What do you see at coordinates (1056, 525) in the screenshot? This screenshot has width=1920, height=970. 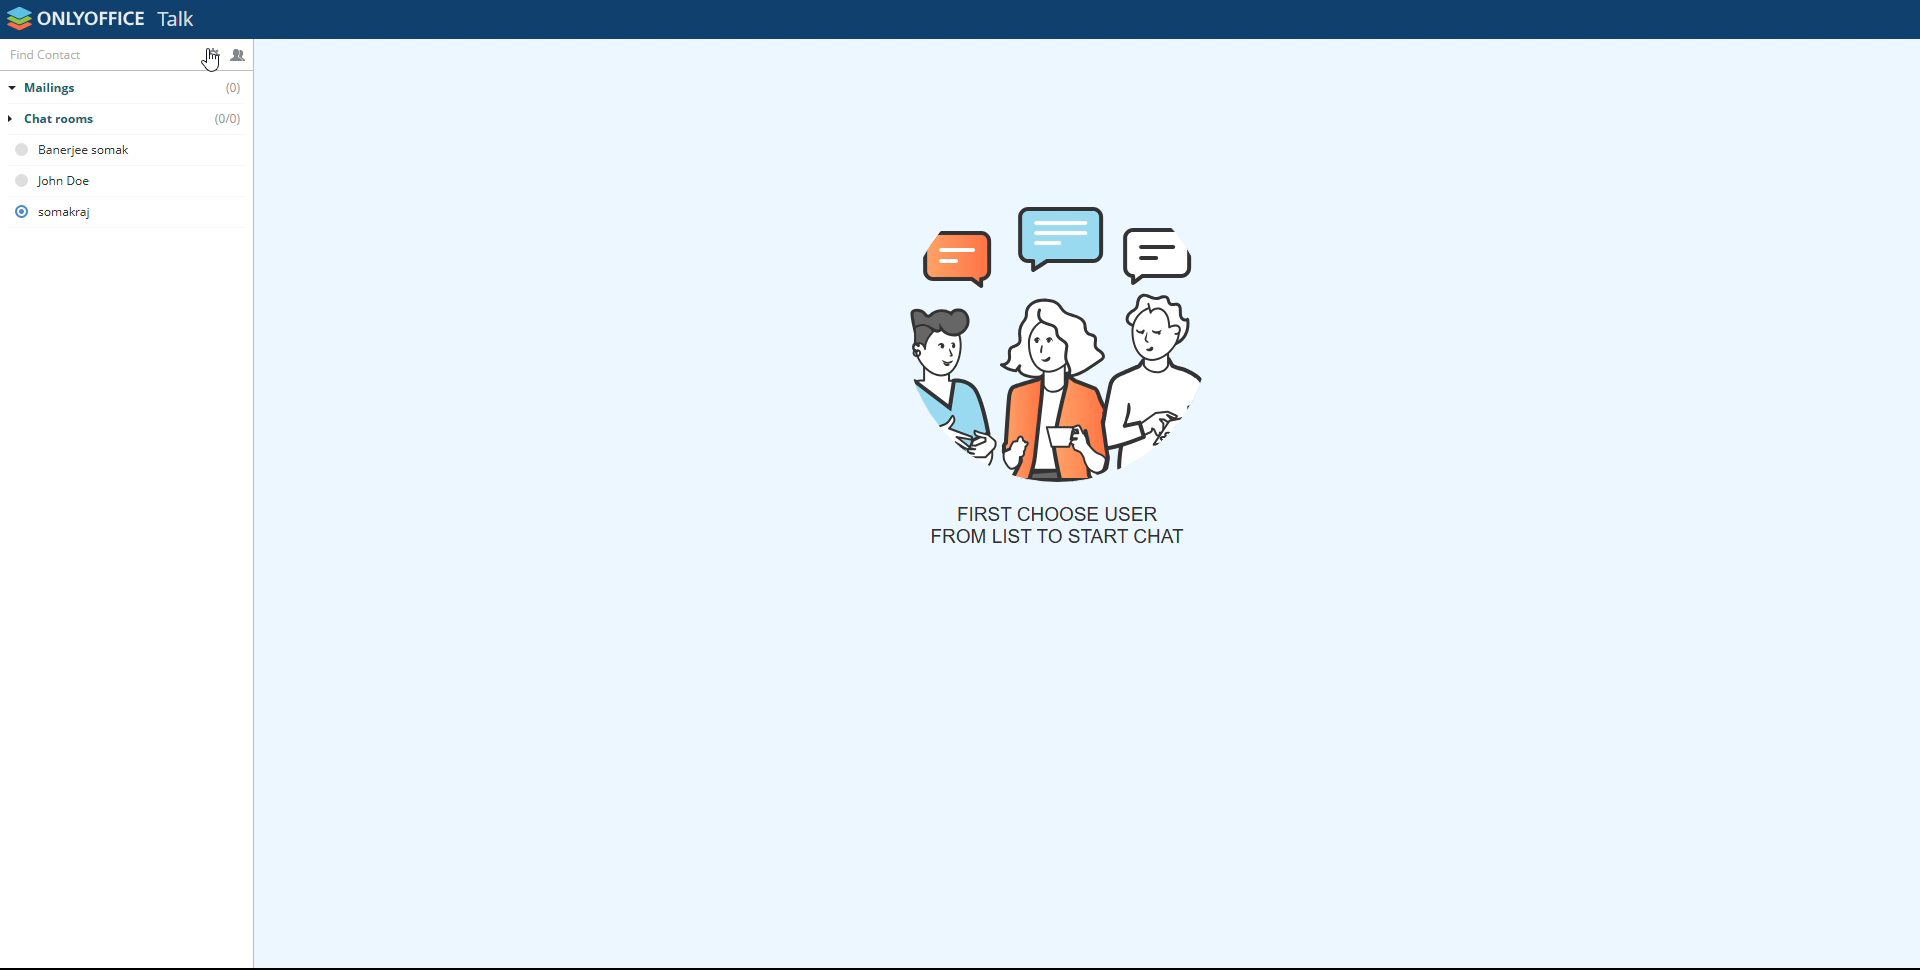 I see `first choose user from list to start chat` at bounding box center [1056, 525].